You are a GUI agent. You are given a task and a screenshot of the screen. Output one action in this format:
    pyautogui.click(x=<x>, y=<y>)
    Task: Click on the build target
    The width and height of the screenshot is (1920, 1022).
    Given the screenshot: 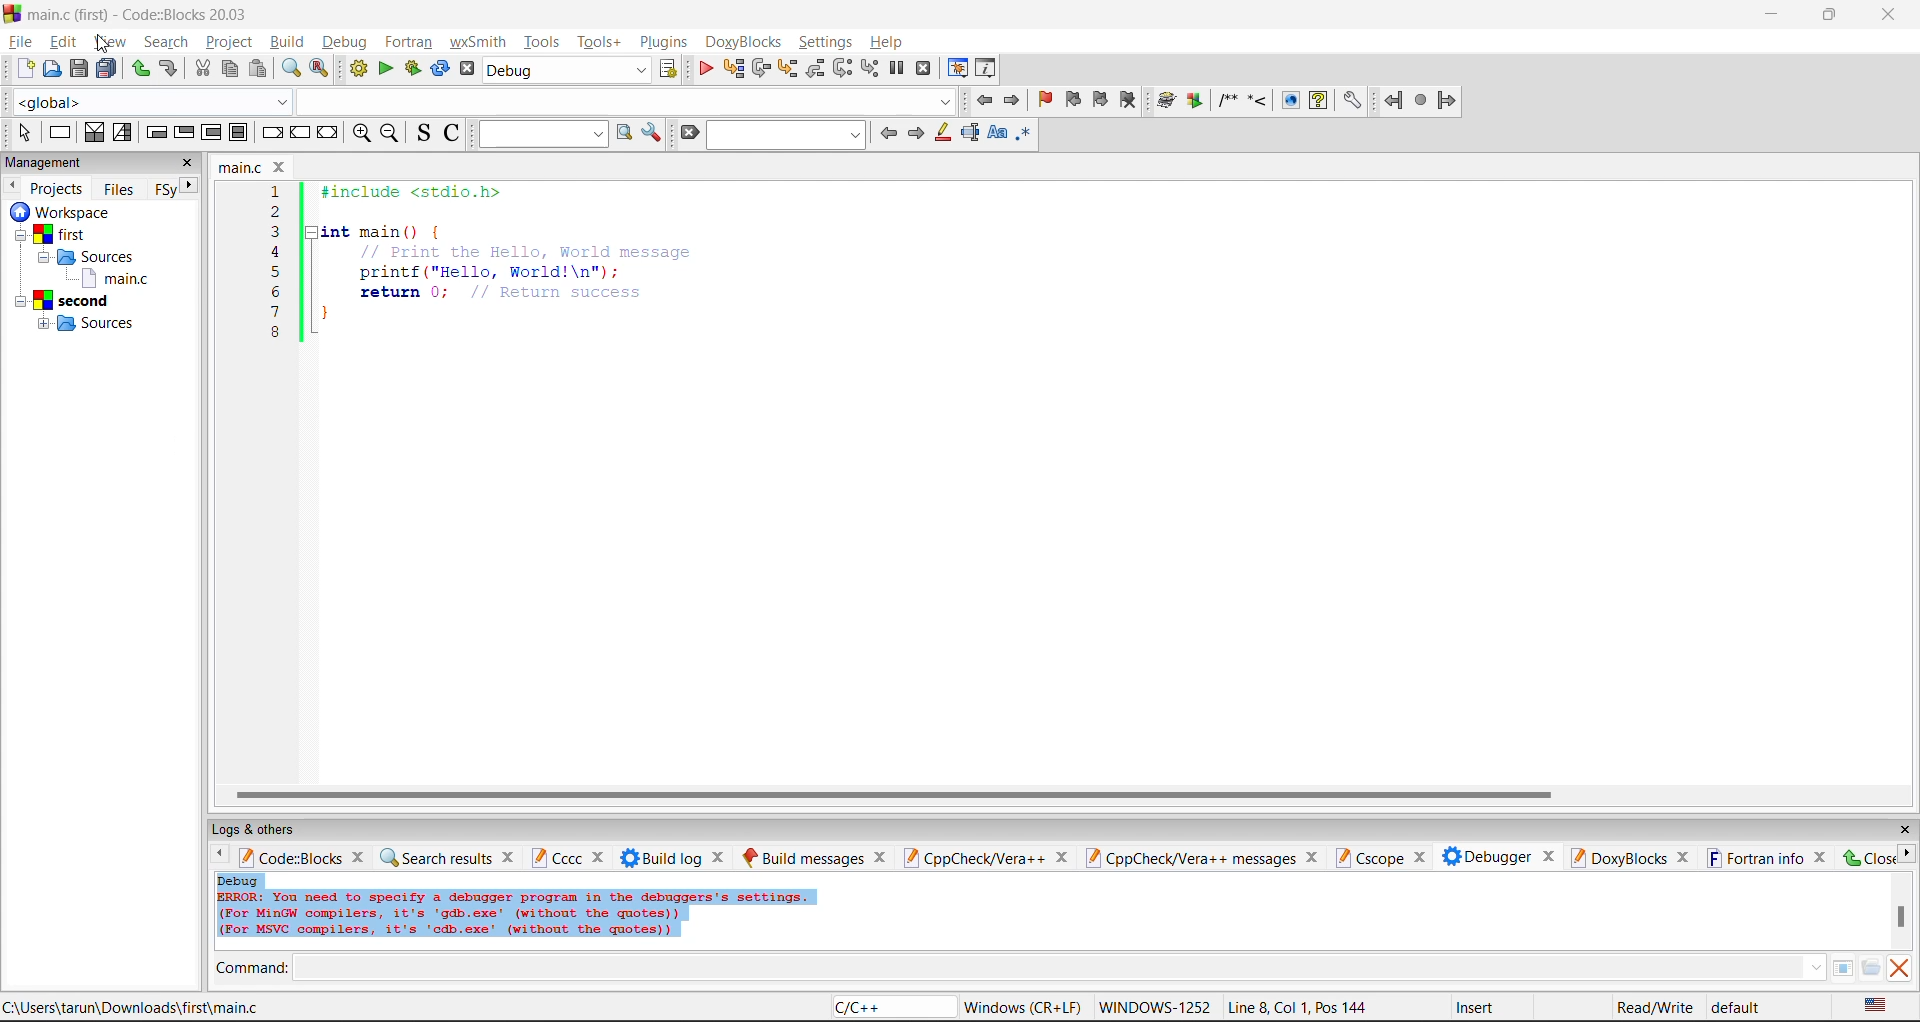 What is the action you would take?
    pyautogui.click(x=568, y=70)
    